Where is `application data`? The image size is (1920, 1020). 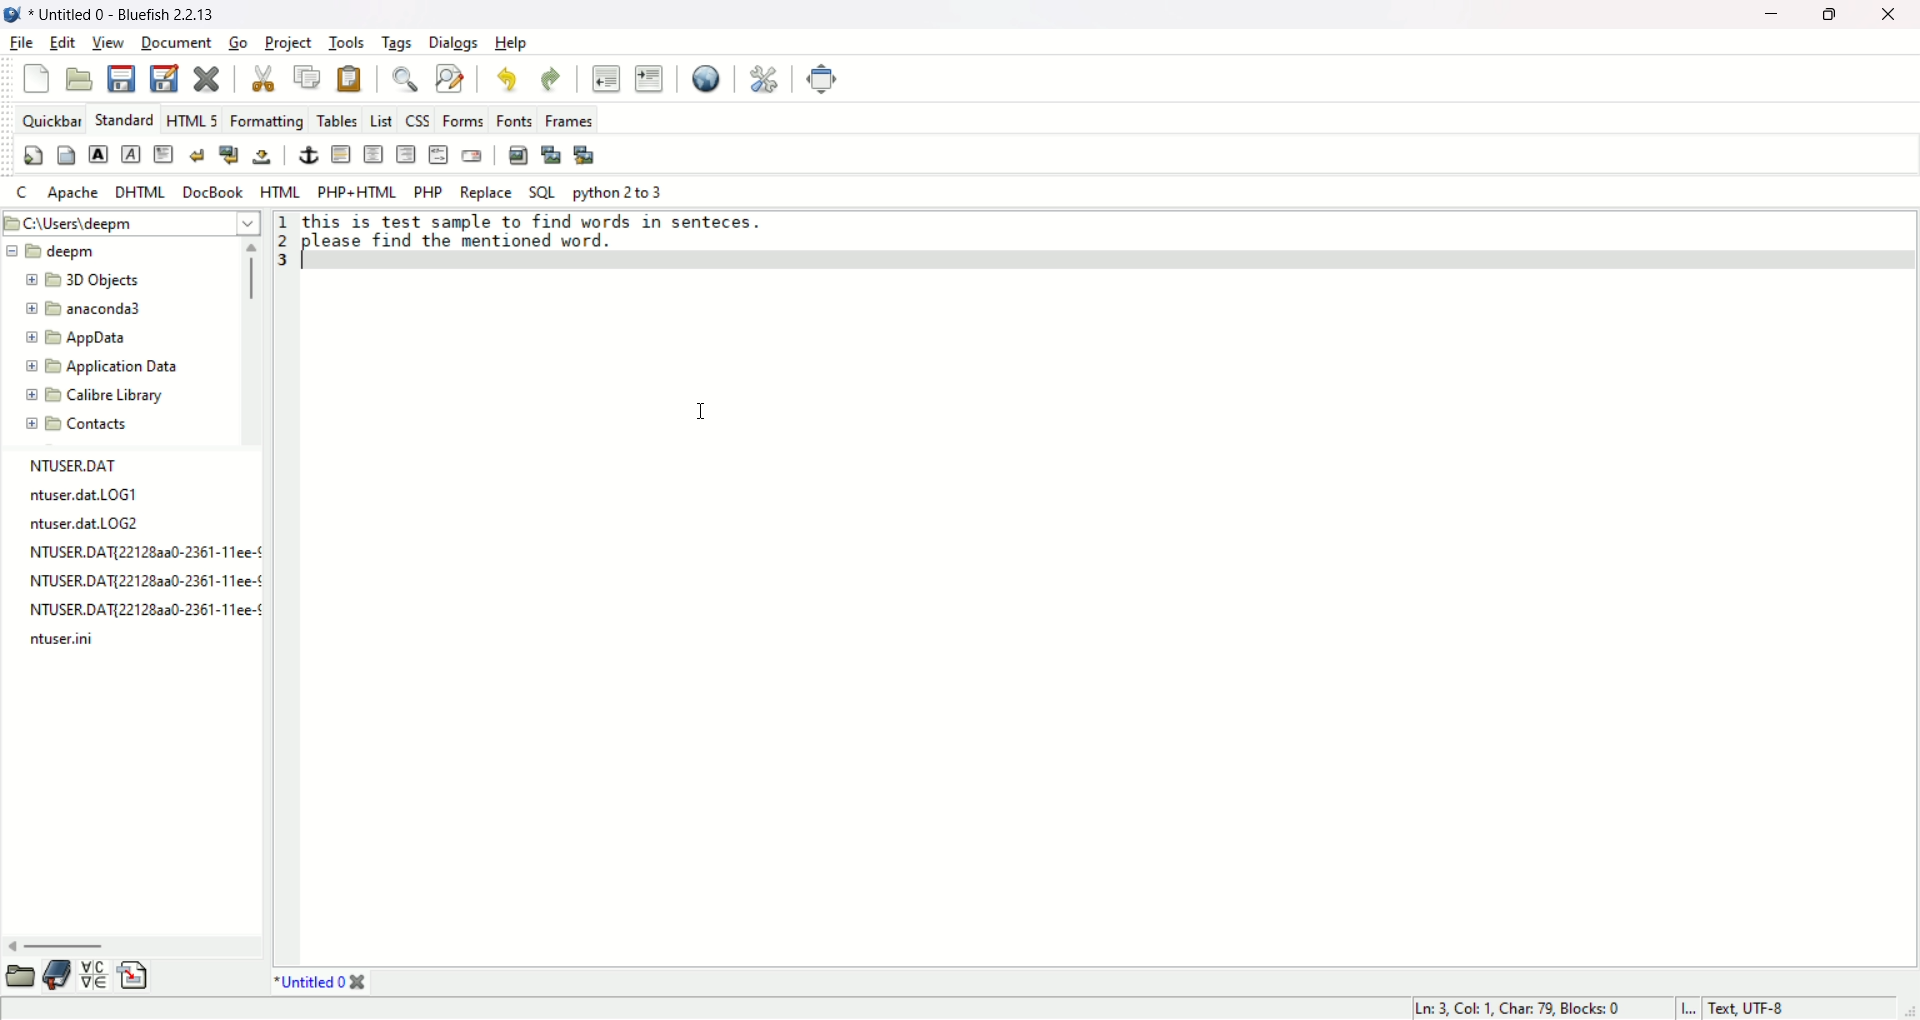
application data is located at coordinates (88, 366).